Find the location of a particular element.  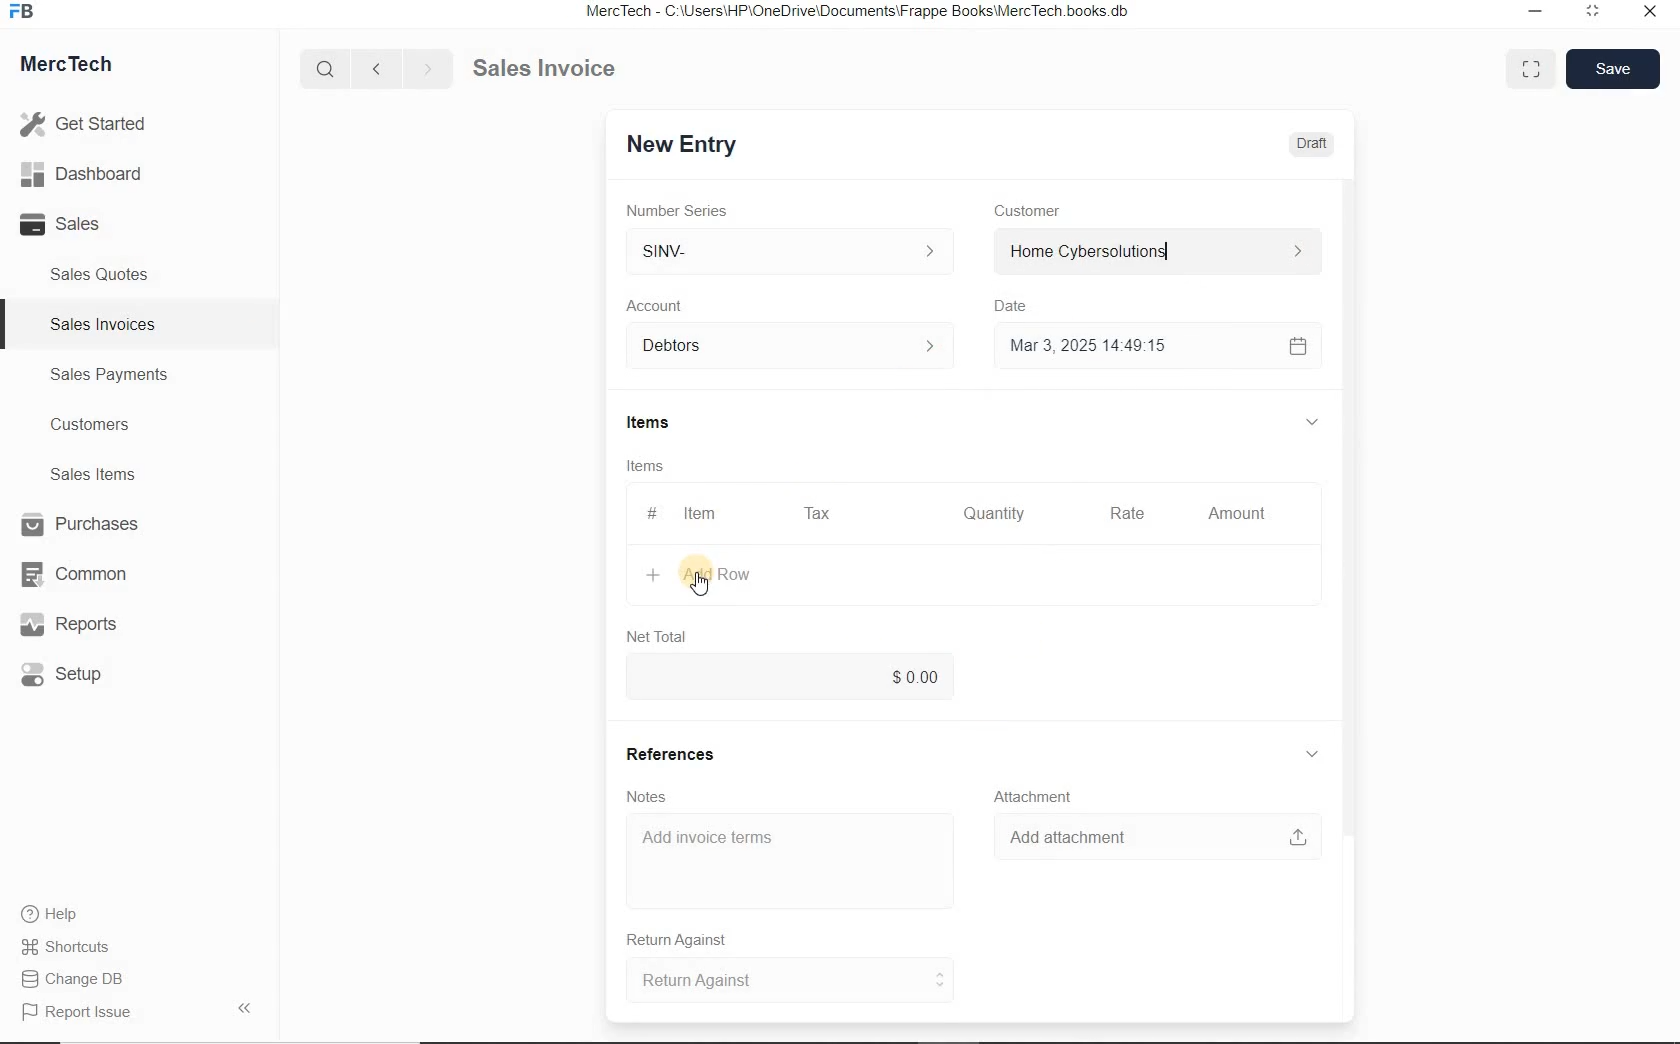

Get Started is located at coordinates (90, 124).